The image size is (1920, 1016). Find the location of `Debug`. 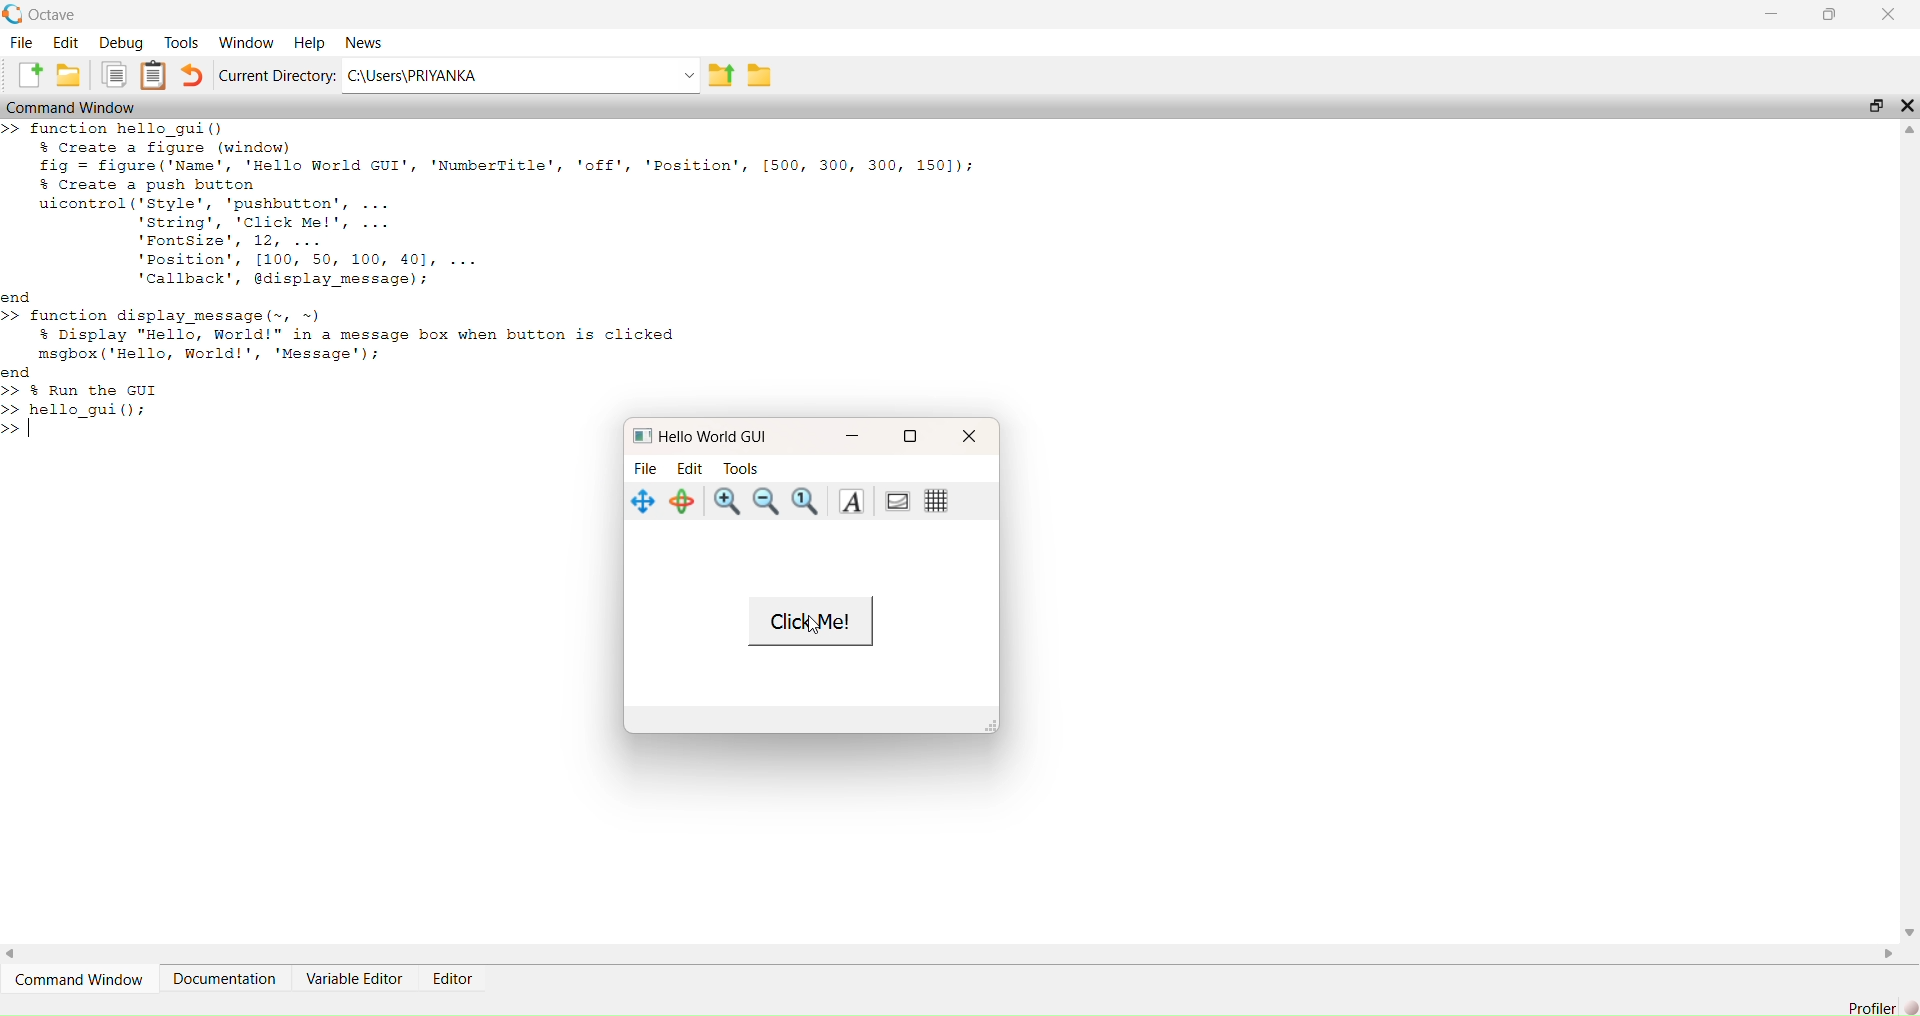

Debug is located at coordinates (124, 43).